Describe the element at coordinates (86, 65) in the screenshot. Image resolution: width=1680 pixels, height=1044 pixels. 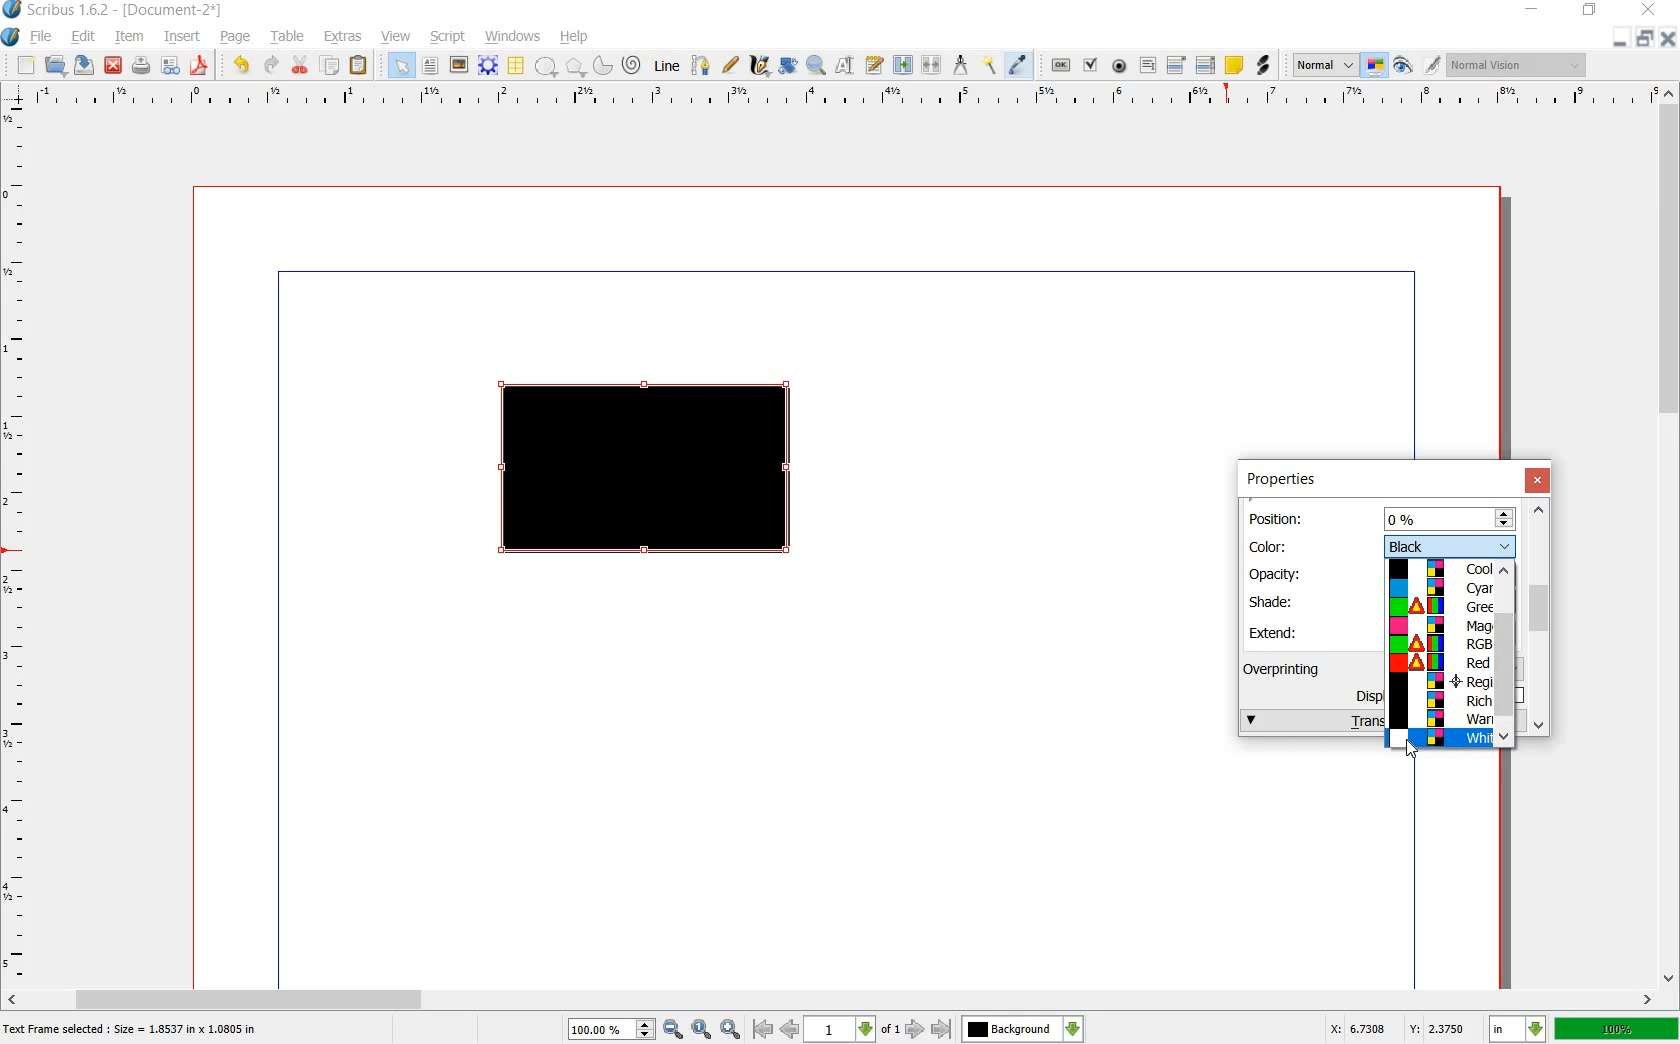
I see `save` at that location.